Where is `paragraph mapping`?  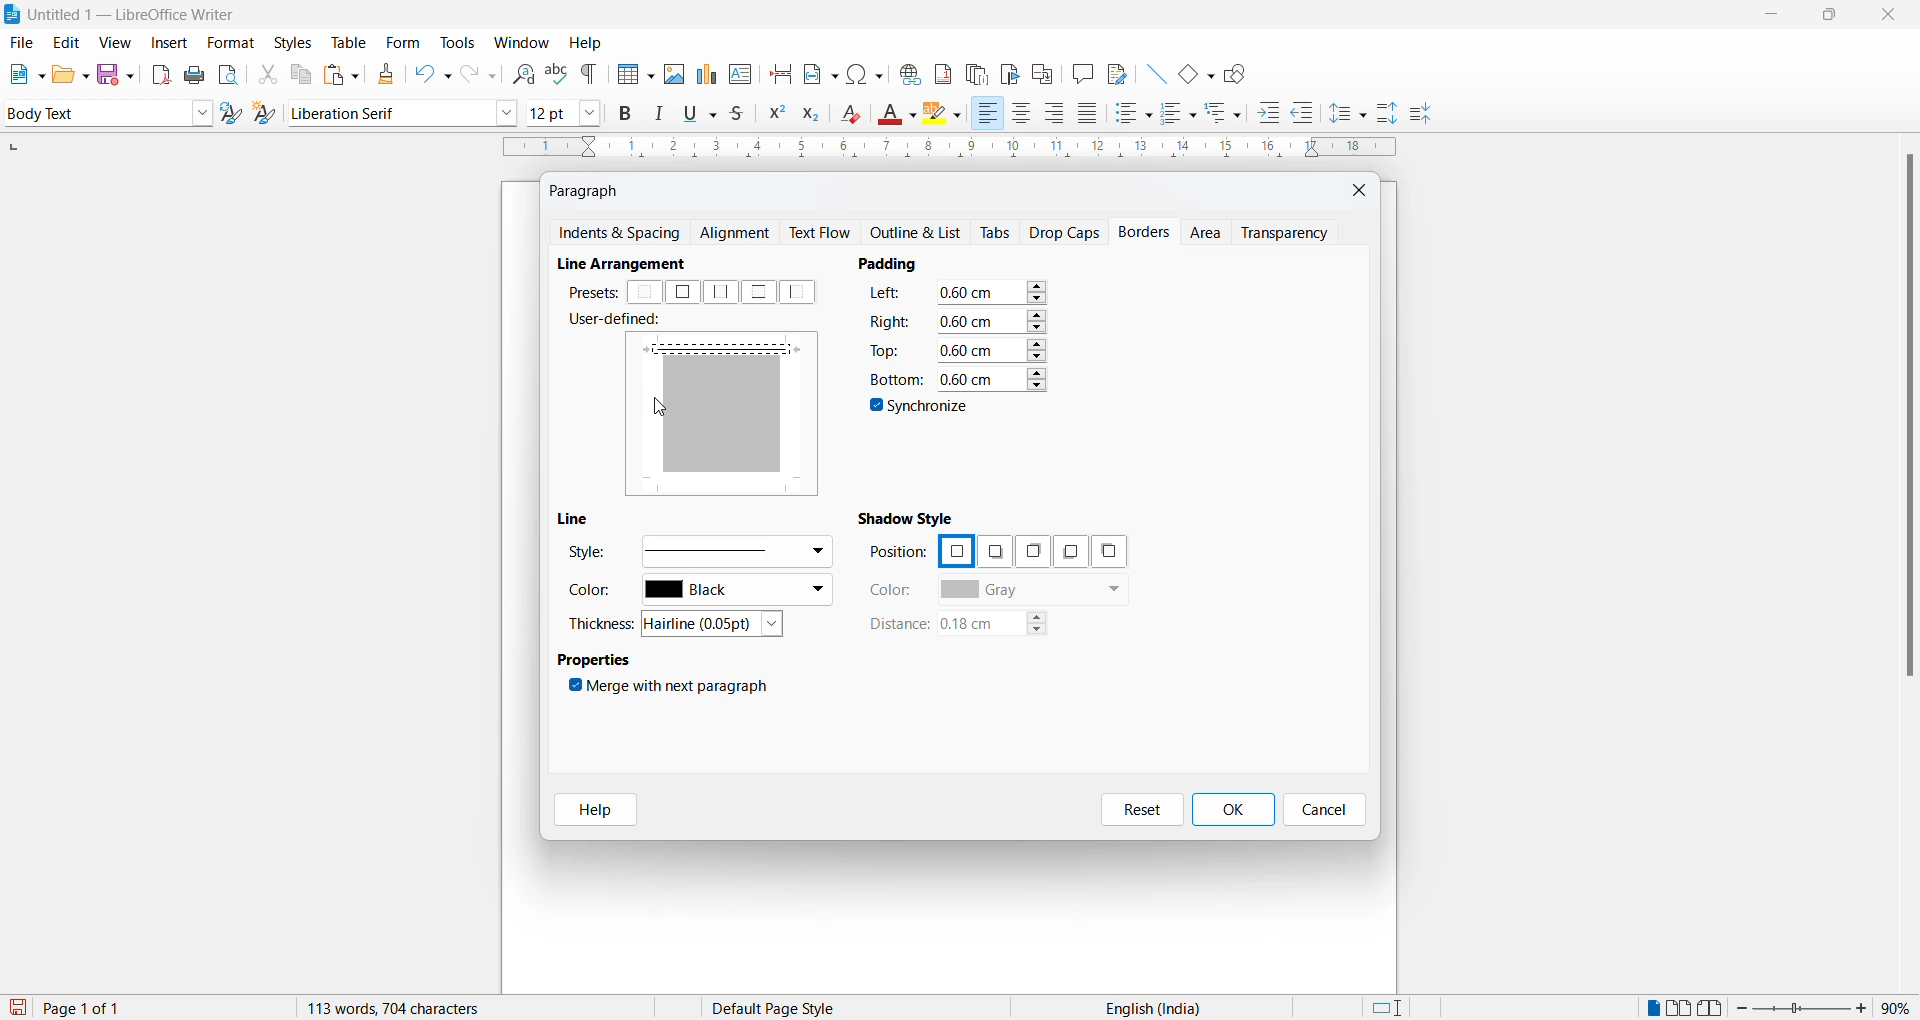 paragraph mapping is located at coordinates (728, 419).